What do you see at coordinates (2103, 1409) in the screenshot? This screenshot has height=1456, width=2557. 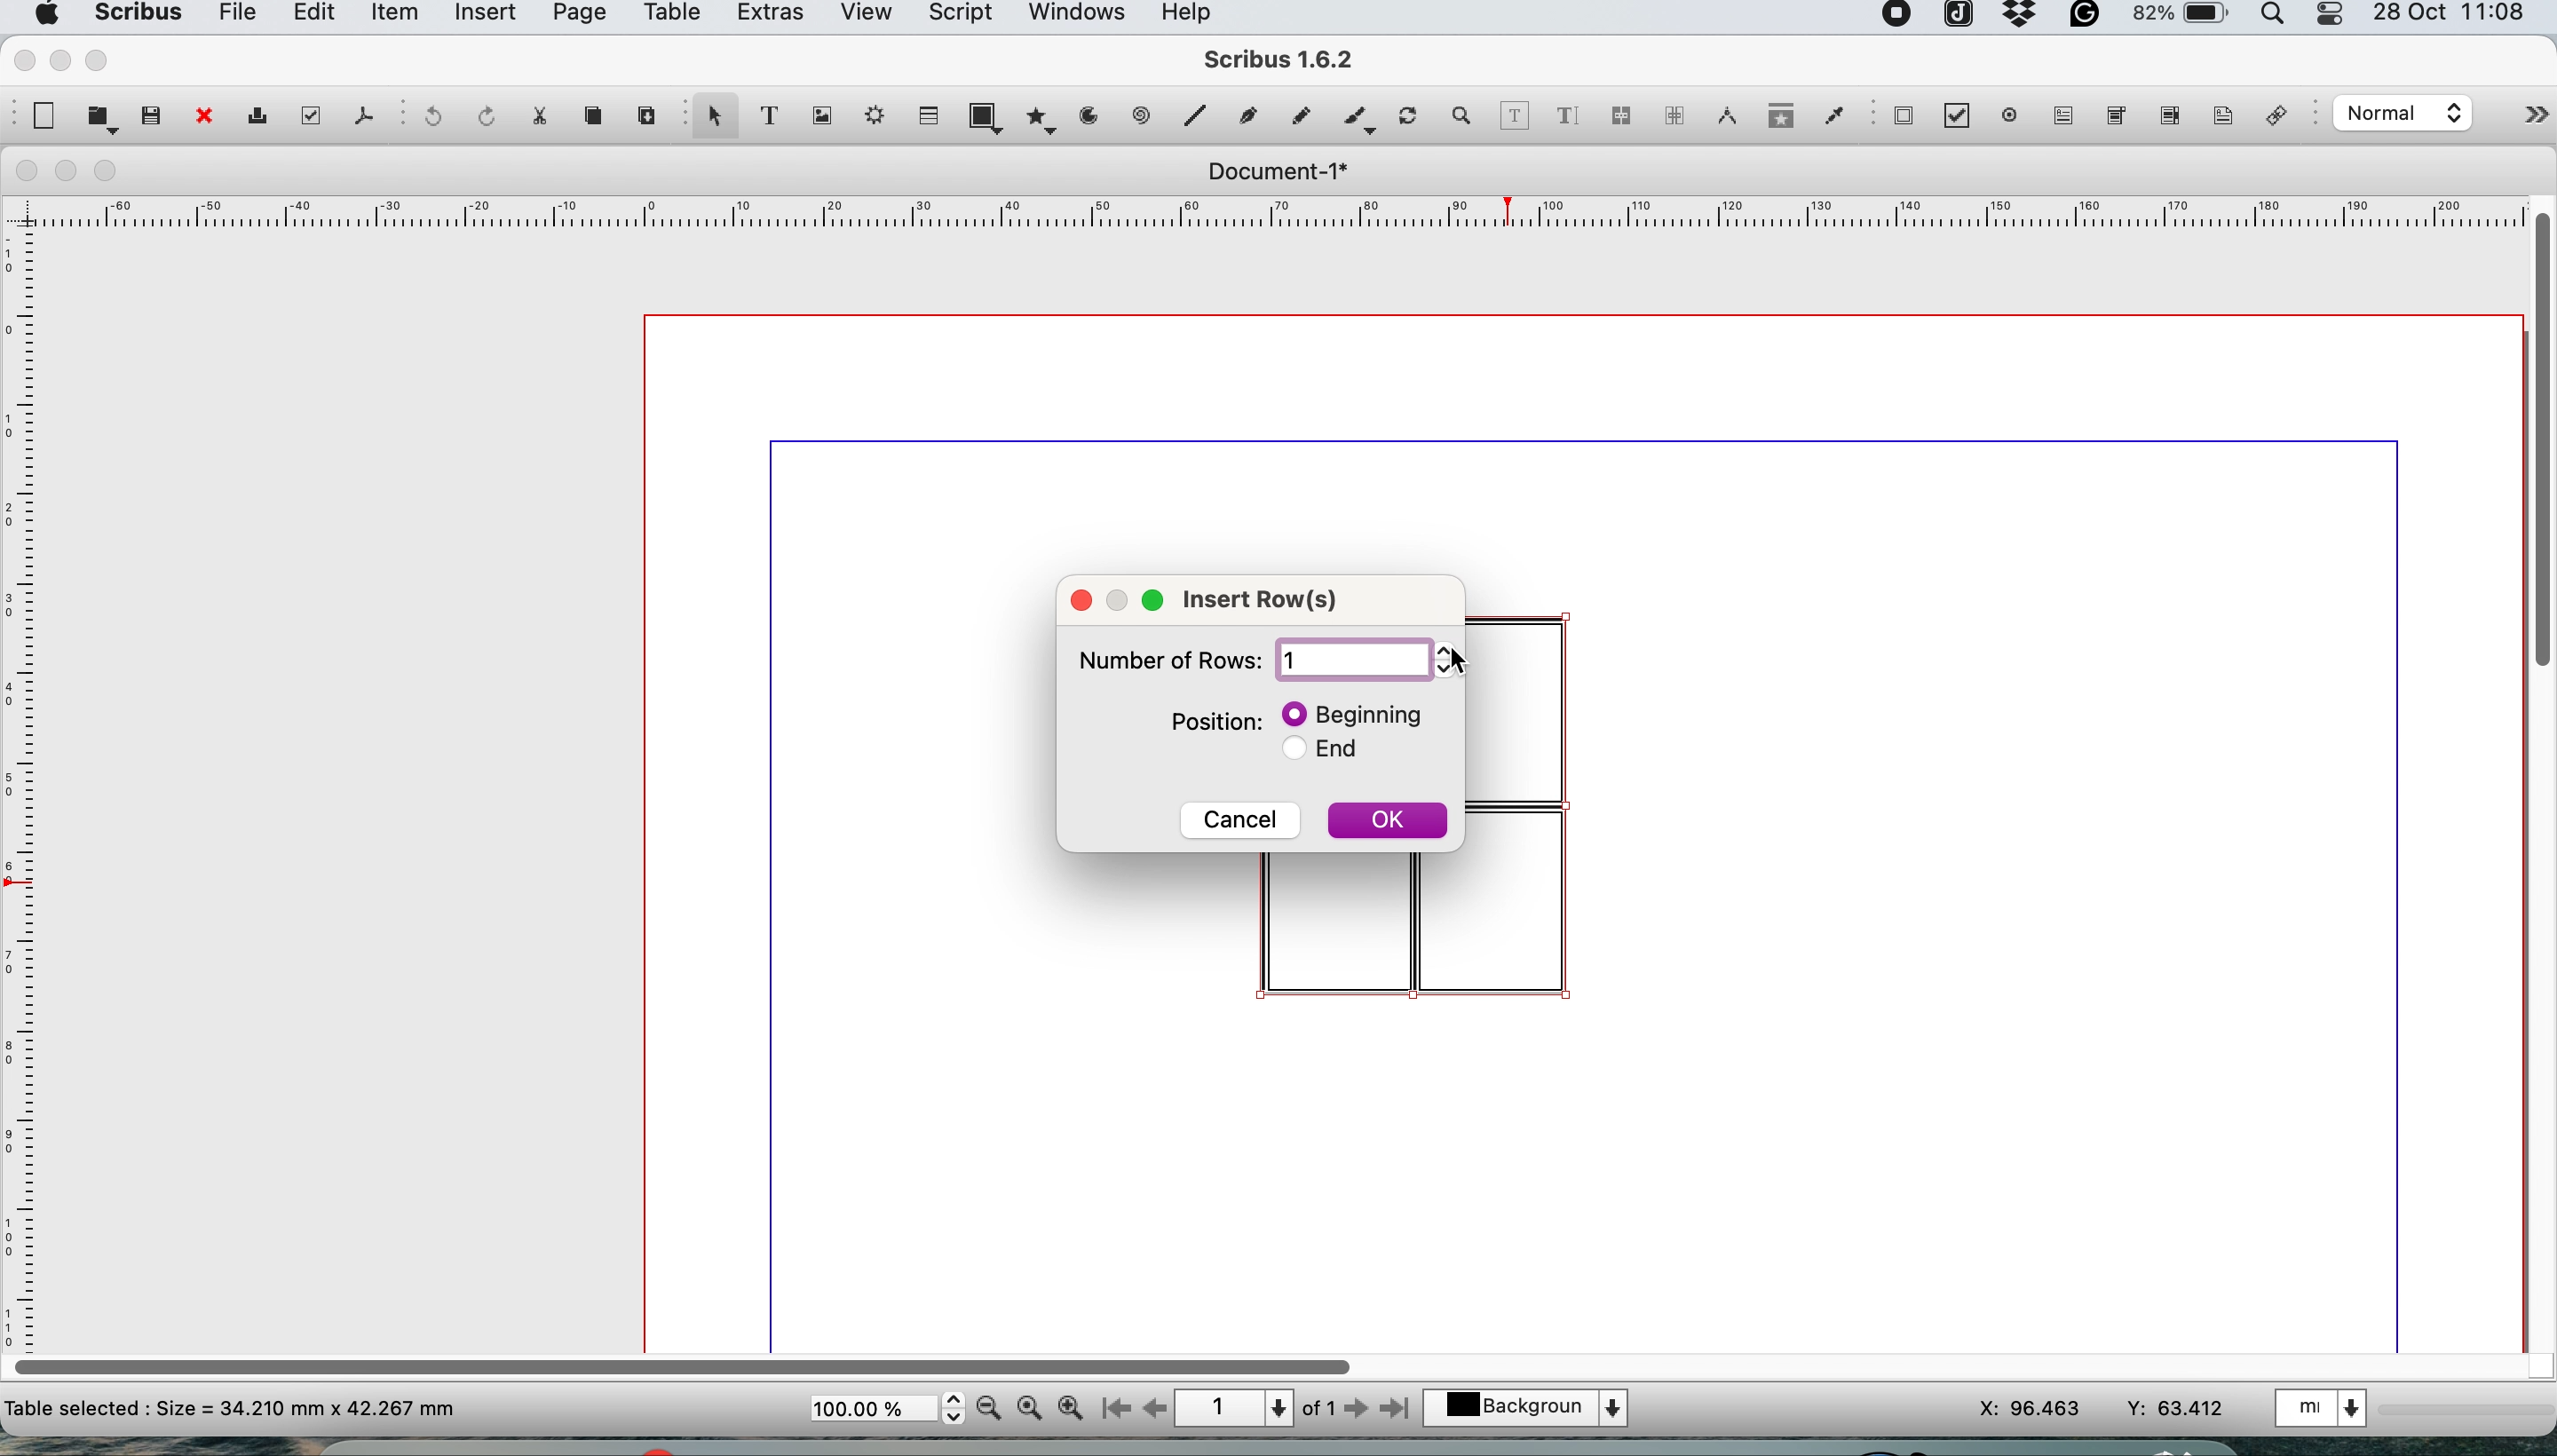 I see `xy coordinates` at bounding box center [2103, 1409].